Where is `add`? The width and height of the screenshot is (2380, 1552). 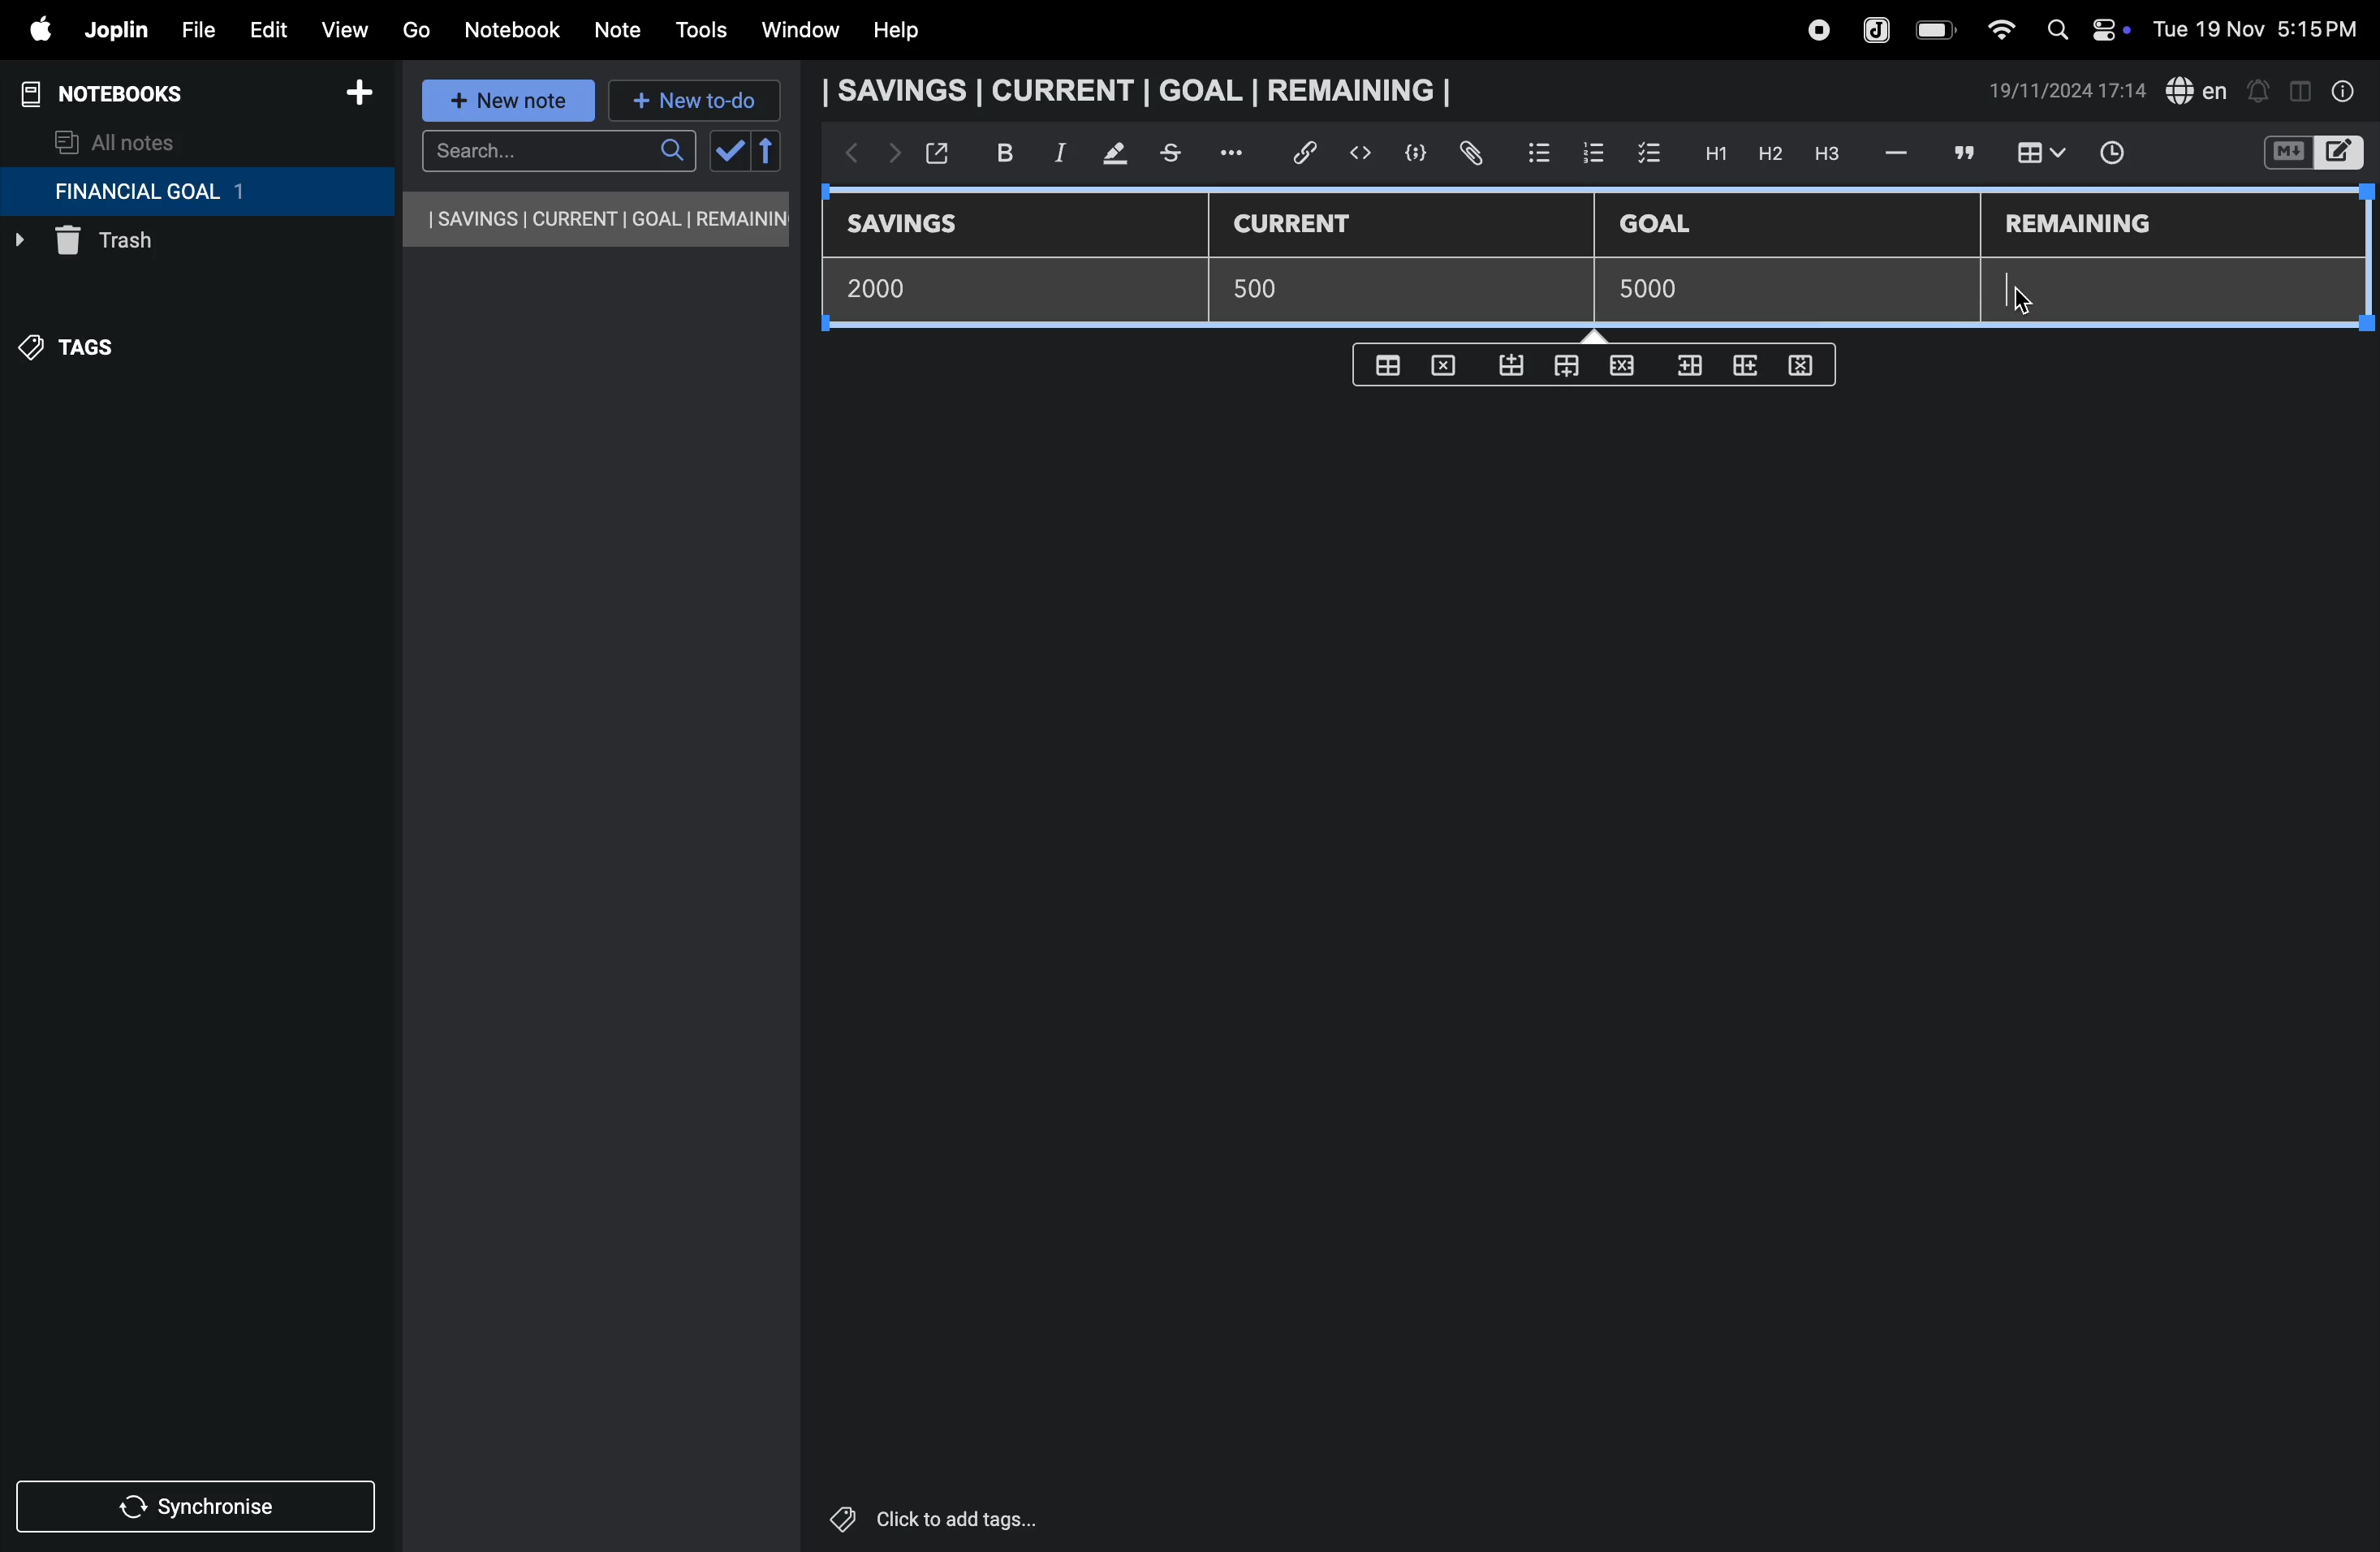 add is located at coordinates (359, 96).